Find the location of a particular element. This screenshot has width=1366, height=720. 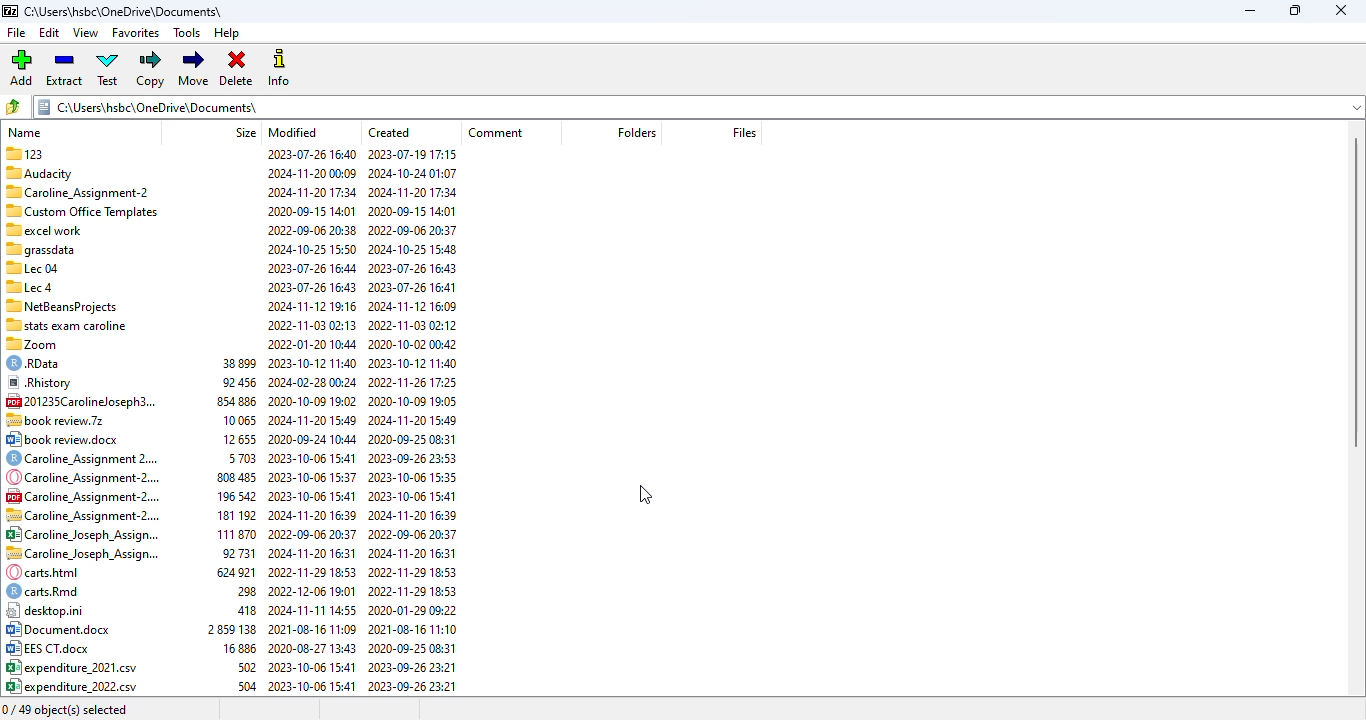

edit is located at coordinates (49, 32).